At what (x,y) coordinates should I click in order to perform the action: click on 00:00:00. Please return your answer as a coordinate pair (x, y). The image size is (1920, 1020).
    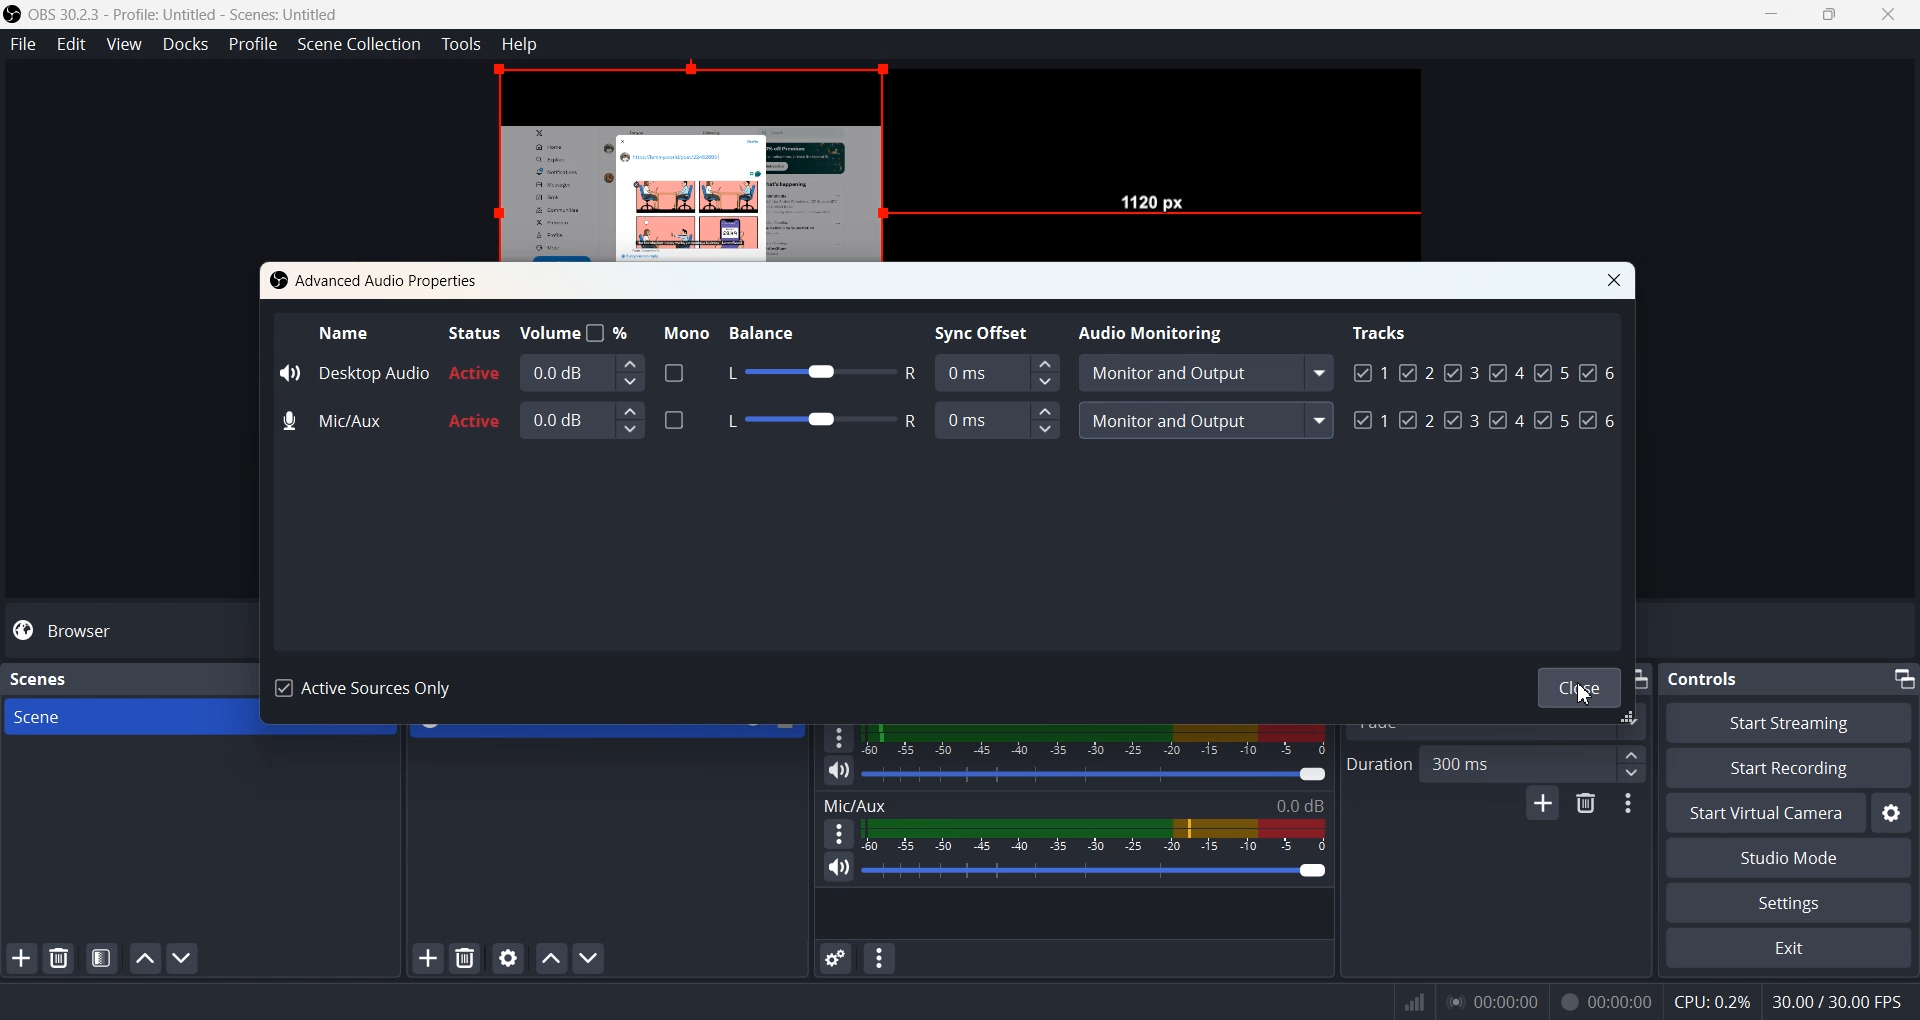
    Looking at the image, I should click on (1493, 1000).